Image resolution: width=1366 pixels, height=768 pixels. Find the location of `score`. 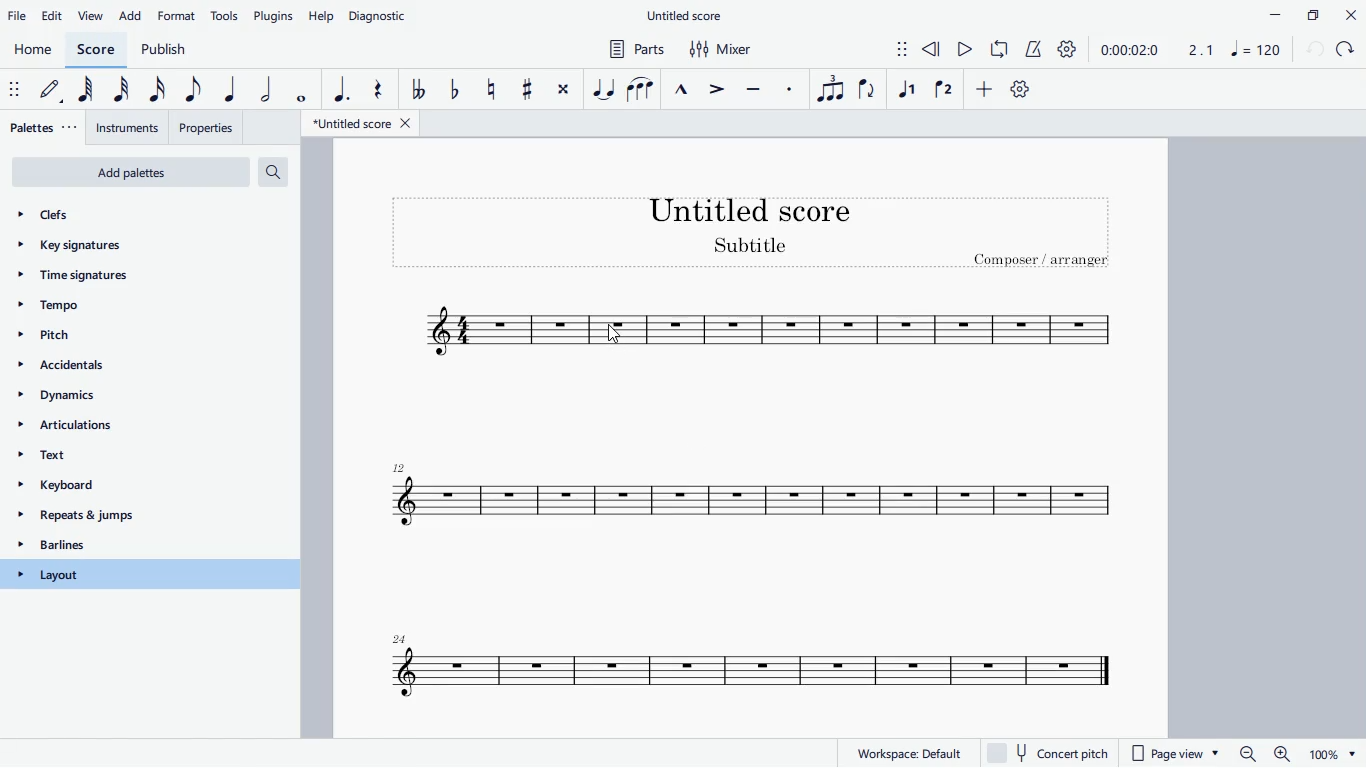

score is located at coordinates (756, 498).